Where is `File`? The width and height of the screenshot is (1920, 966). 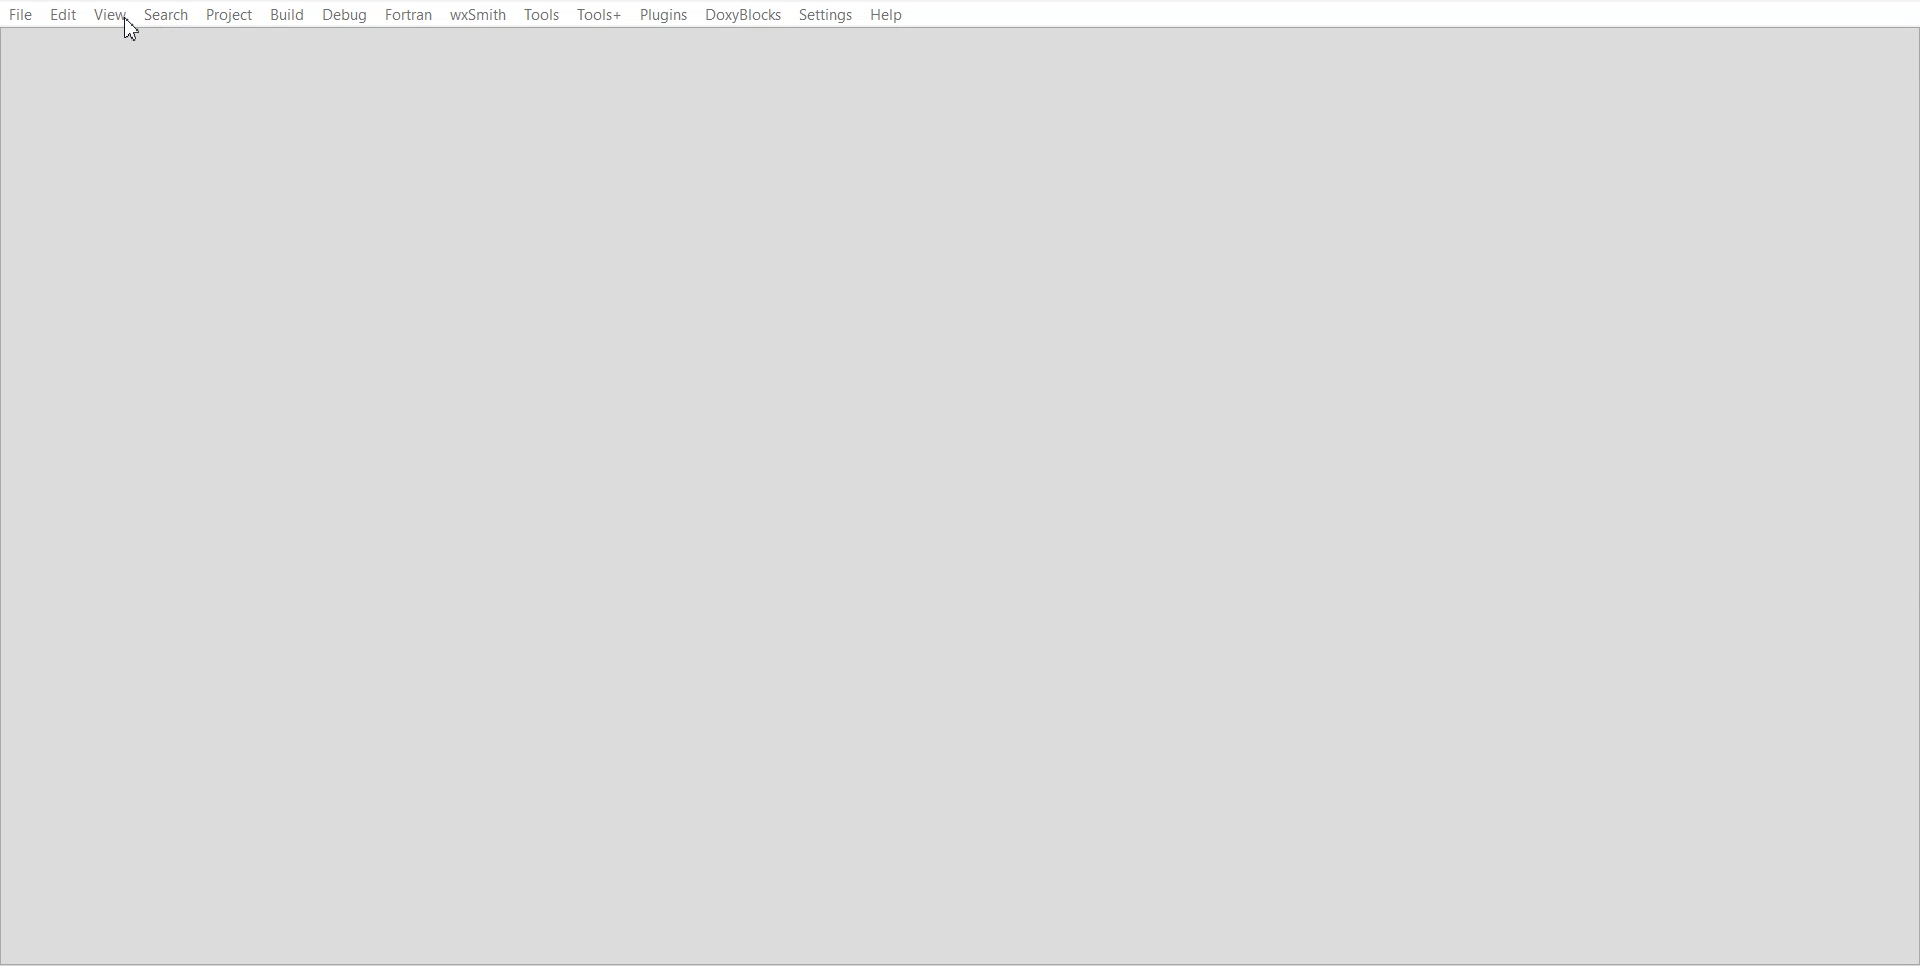 File is located at coordinates (22, 15).